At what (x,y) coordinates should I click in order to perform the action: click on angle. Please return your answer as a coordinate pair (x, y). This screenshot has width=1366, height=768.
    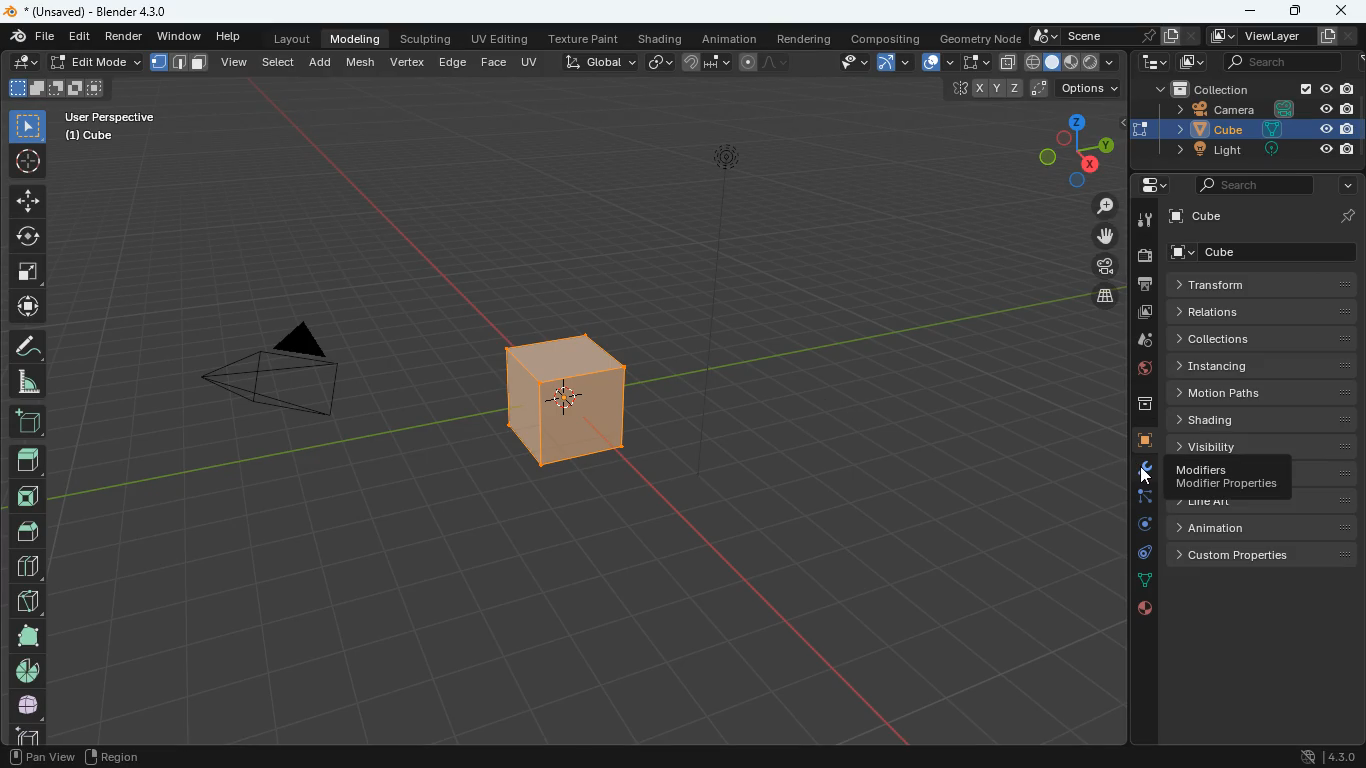
    Looking at the image, I should click on (25, 381).